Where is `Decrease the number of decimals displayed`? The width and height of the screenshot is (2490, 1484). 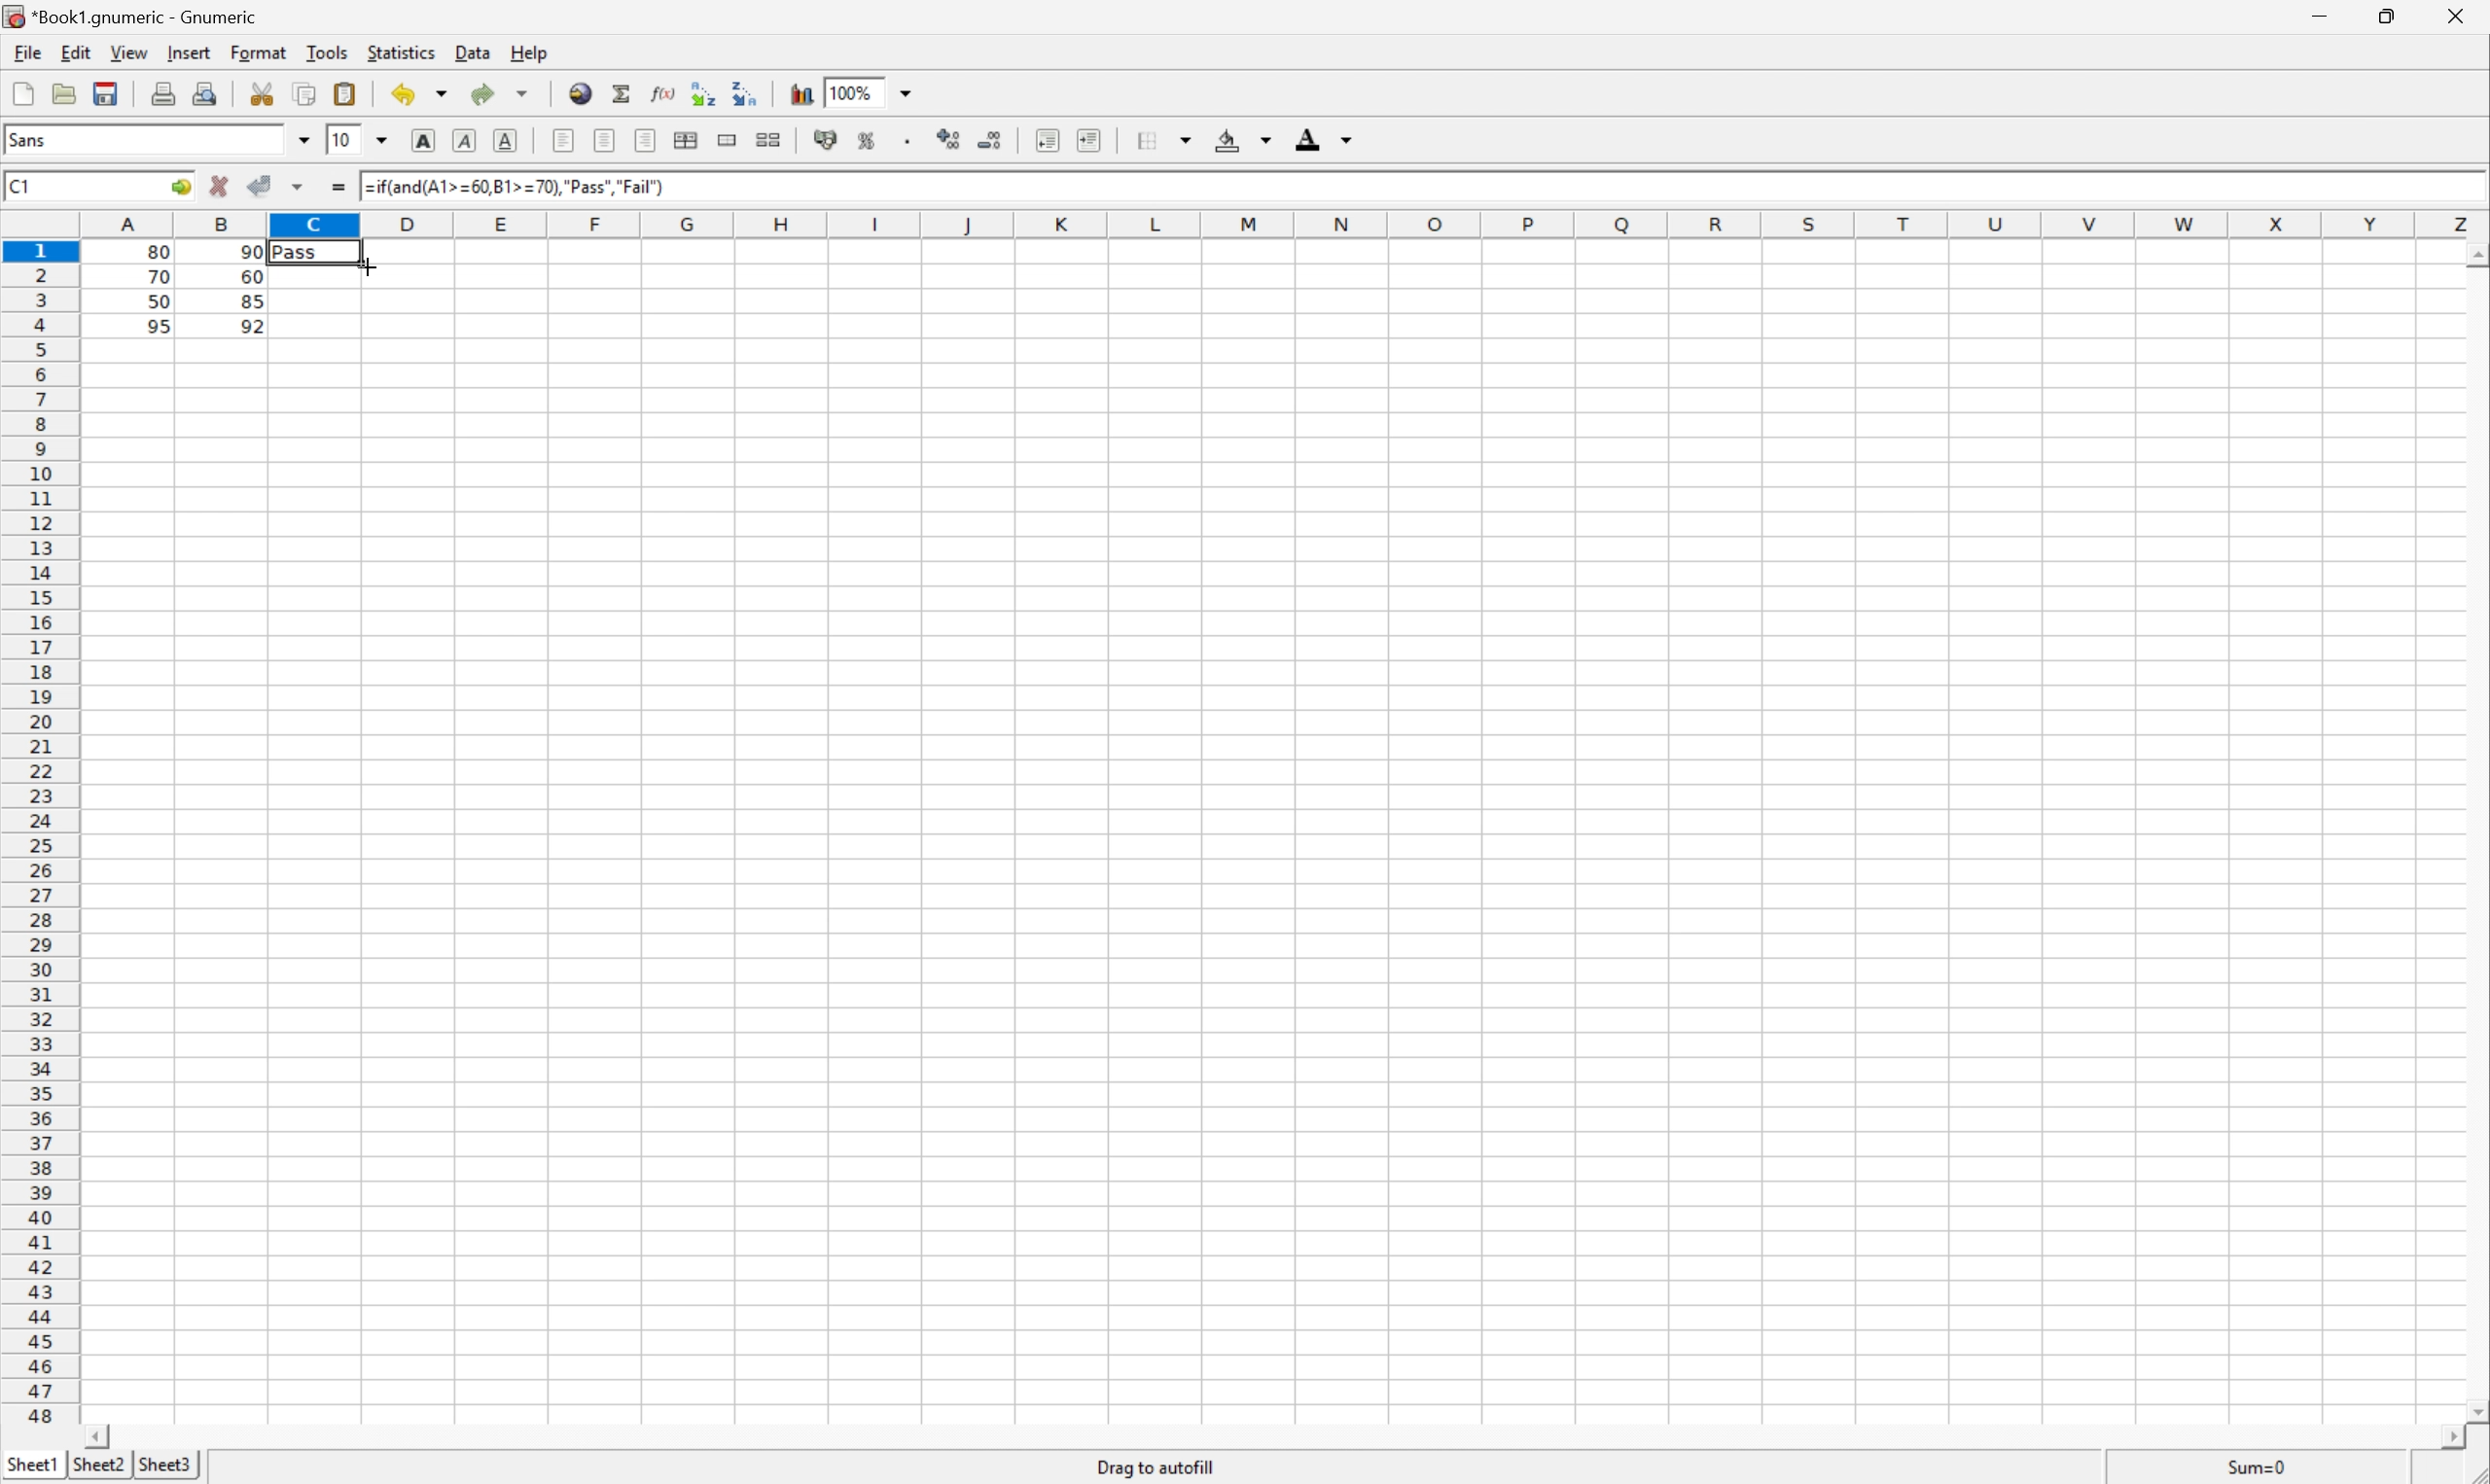 Decrease the number of decimals displayed is located at coordinates (995, 139).